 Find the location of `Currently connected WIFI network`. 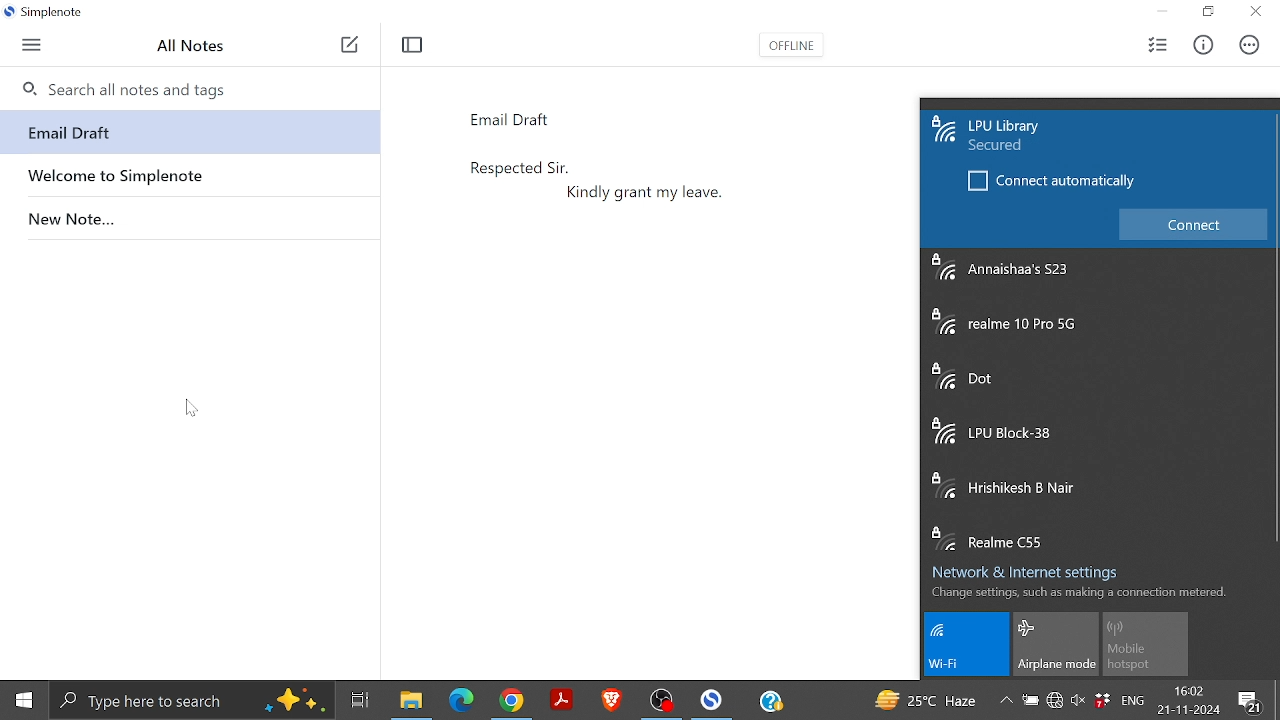

Currently connected WIFI network is located at coordinates (1042, 134).